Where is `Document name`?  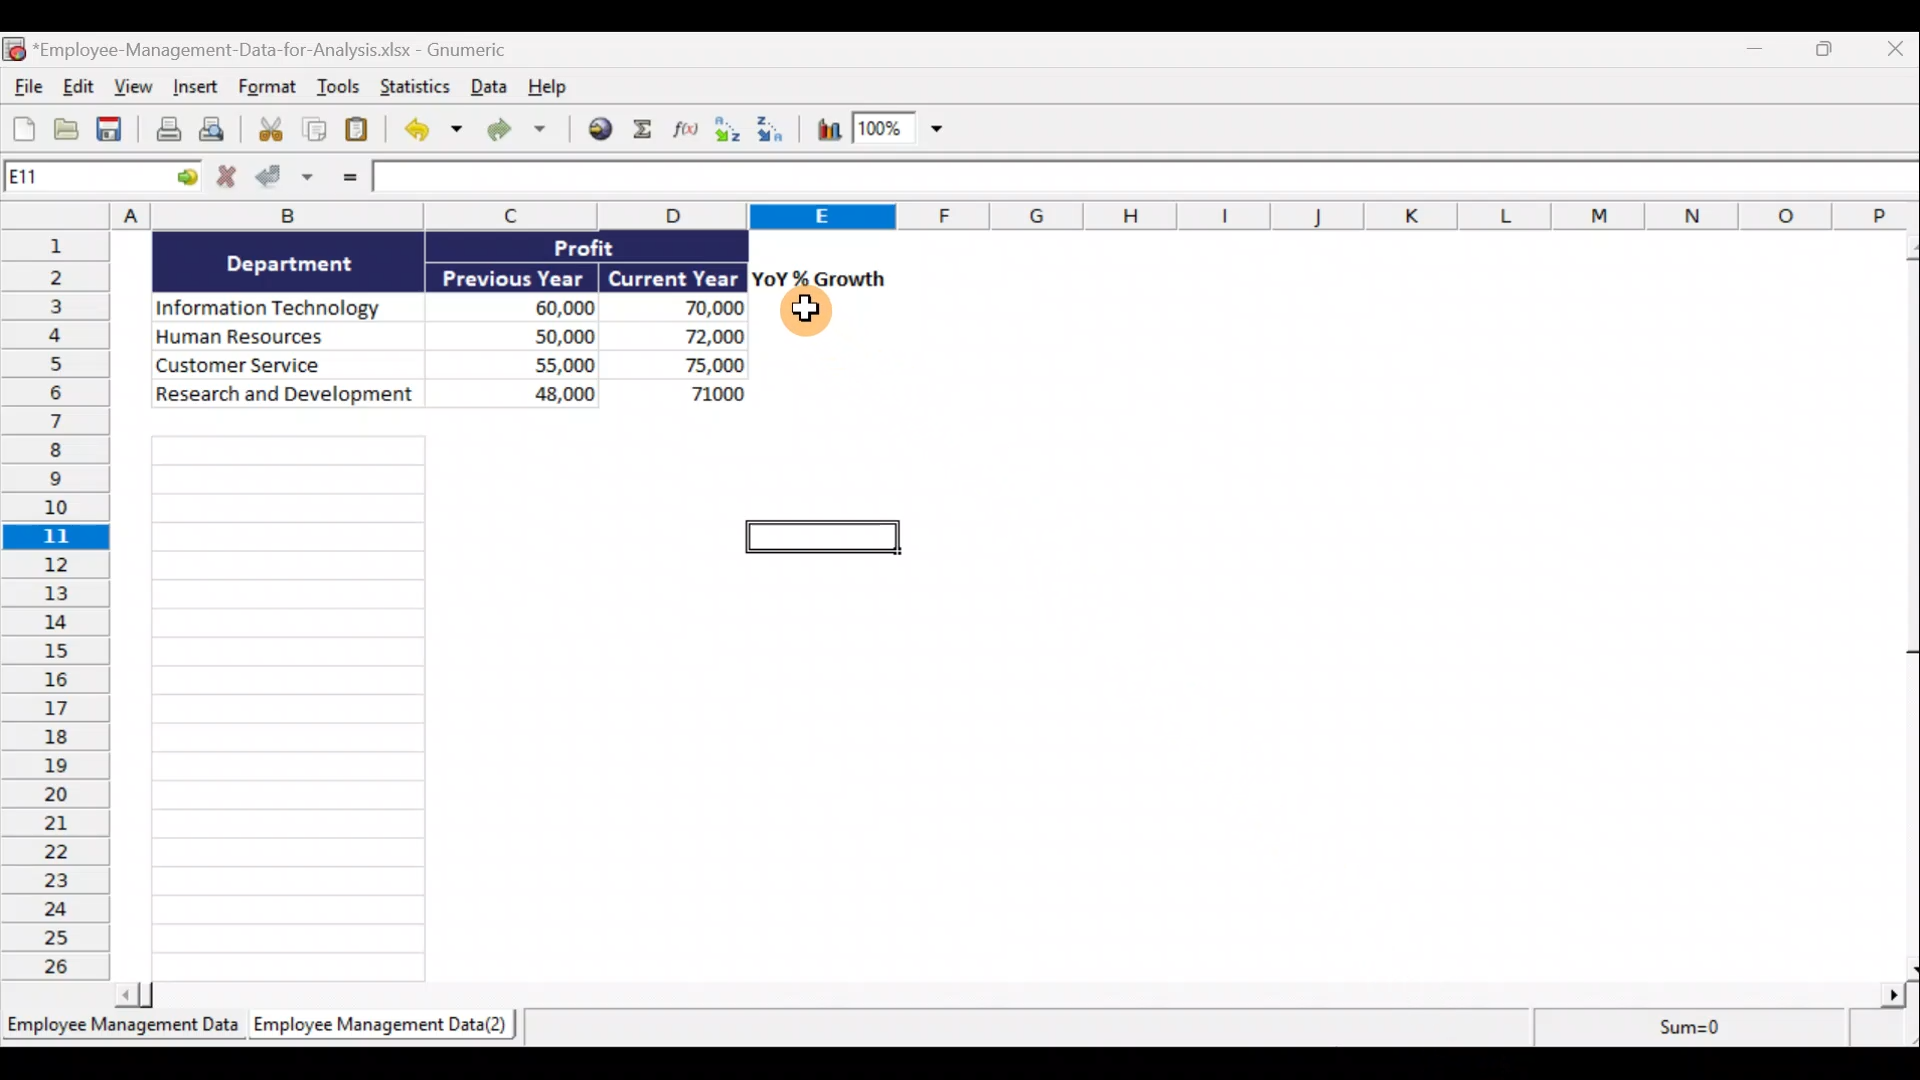 Document name is located at coordinates (274, 48).